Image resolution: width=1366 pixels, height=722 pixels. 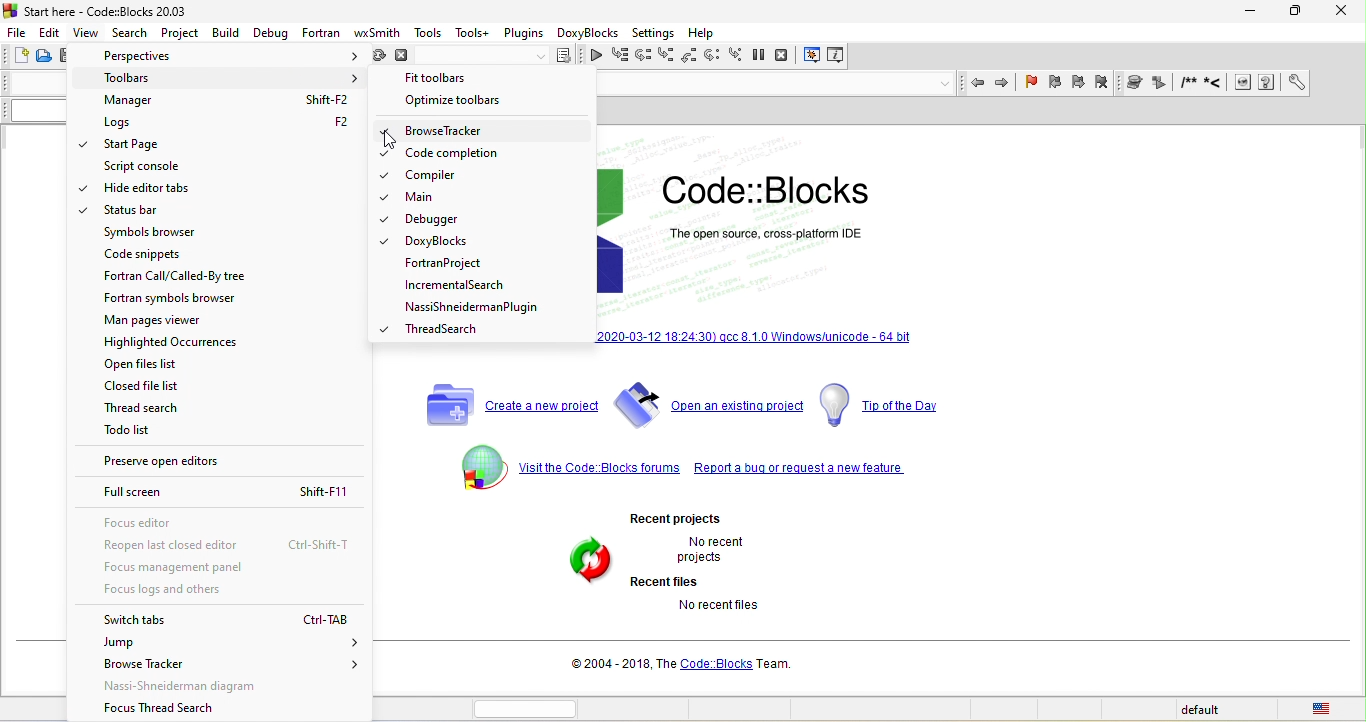 I want to click on next bookmark, so click(x=1077, y=84).